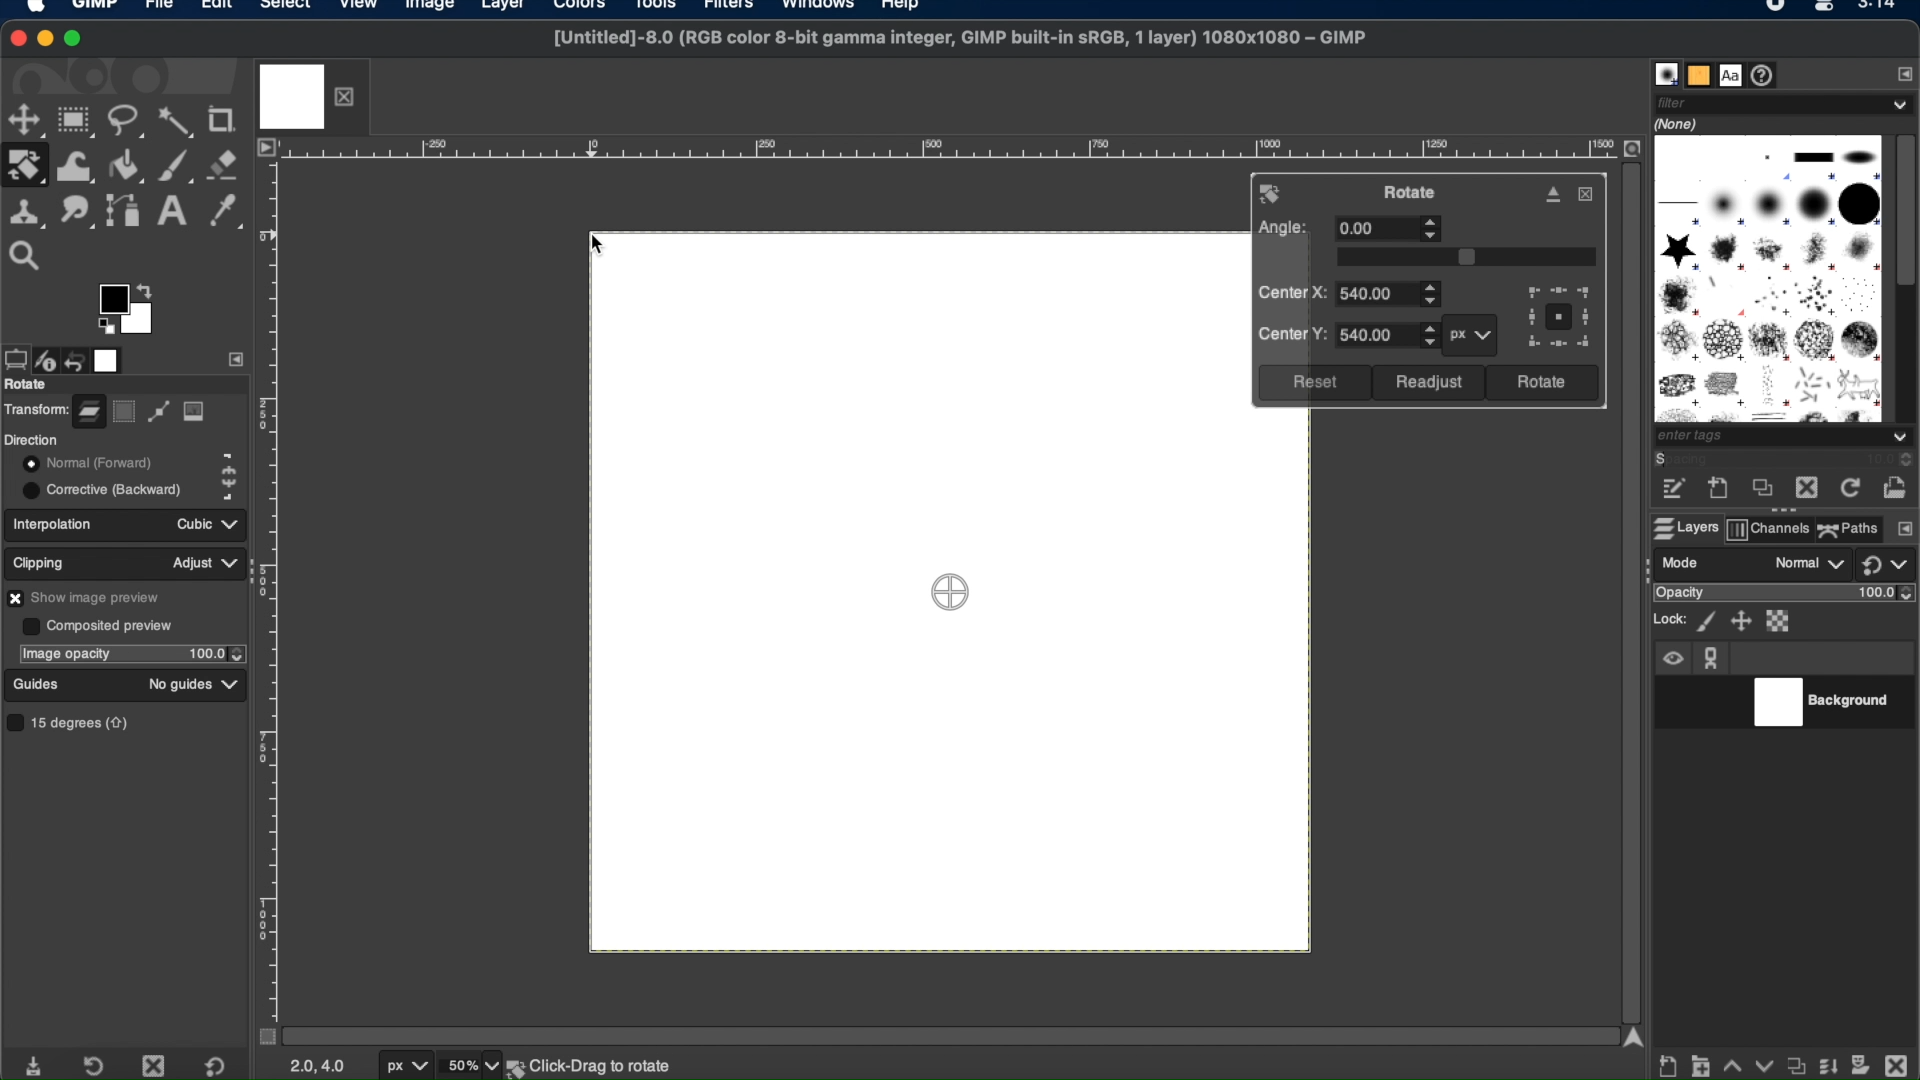 This screenshot has height=1080, width=1920. What do you see at coordinates (1673, 490) in the screenshot?
I see `edit this brush` at bounding box center [1673, 490].